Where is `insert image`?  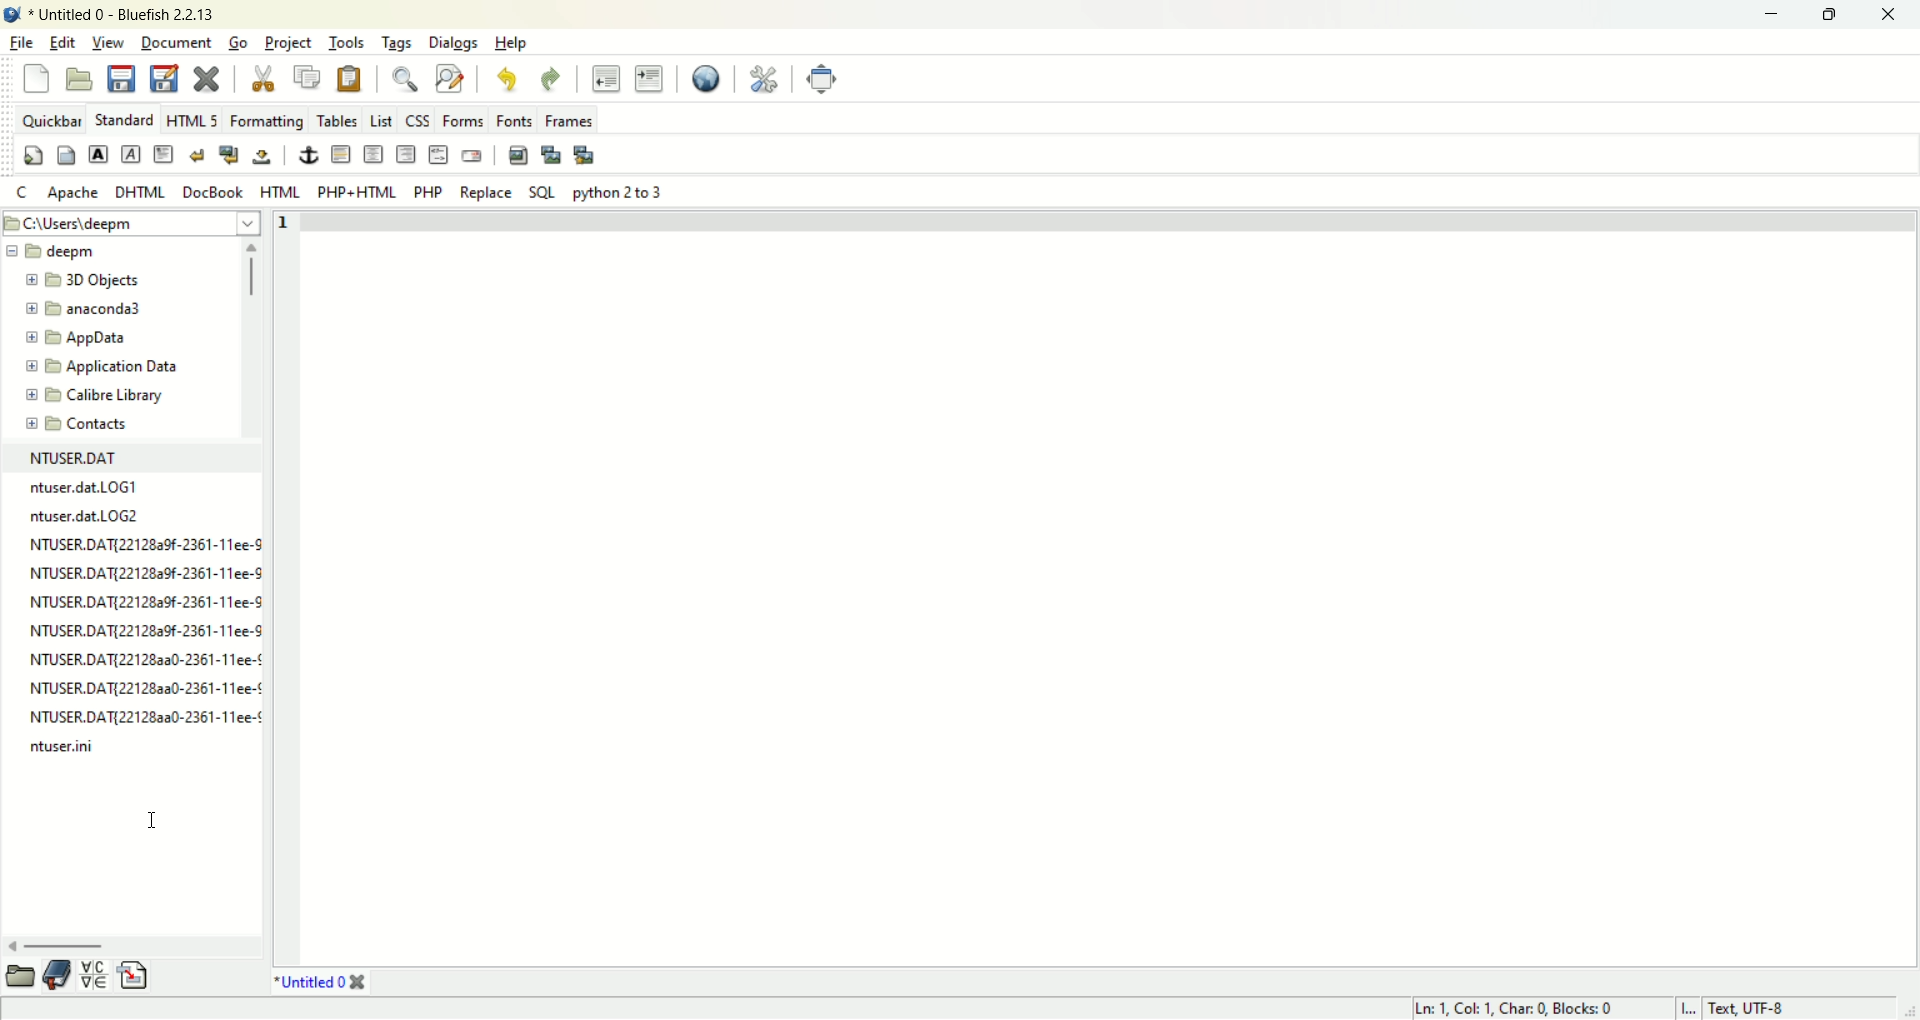 insert image is located at coordinates (518, 157).